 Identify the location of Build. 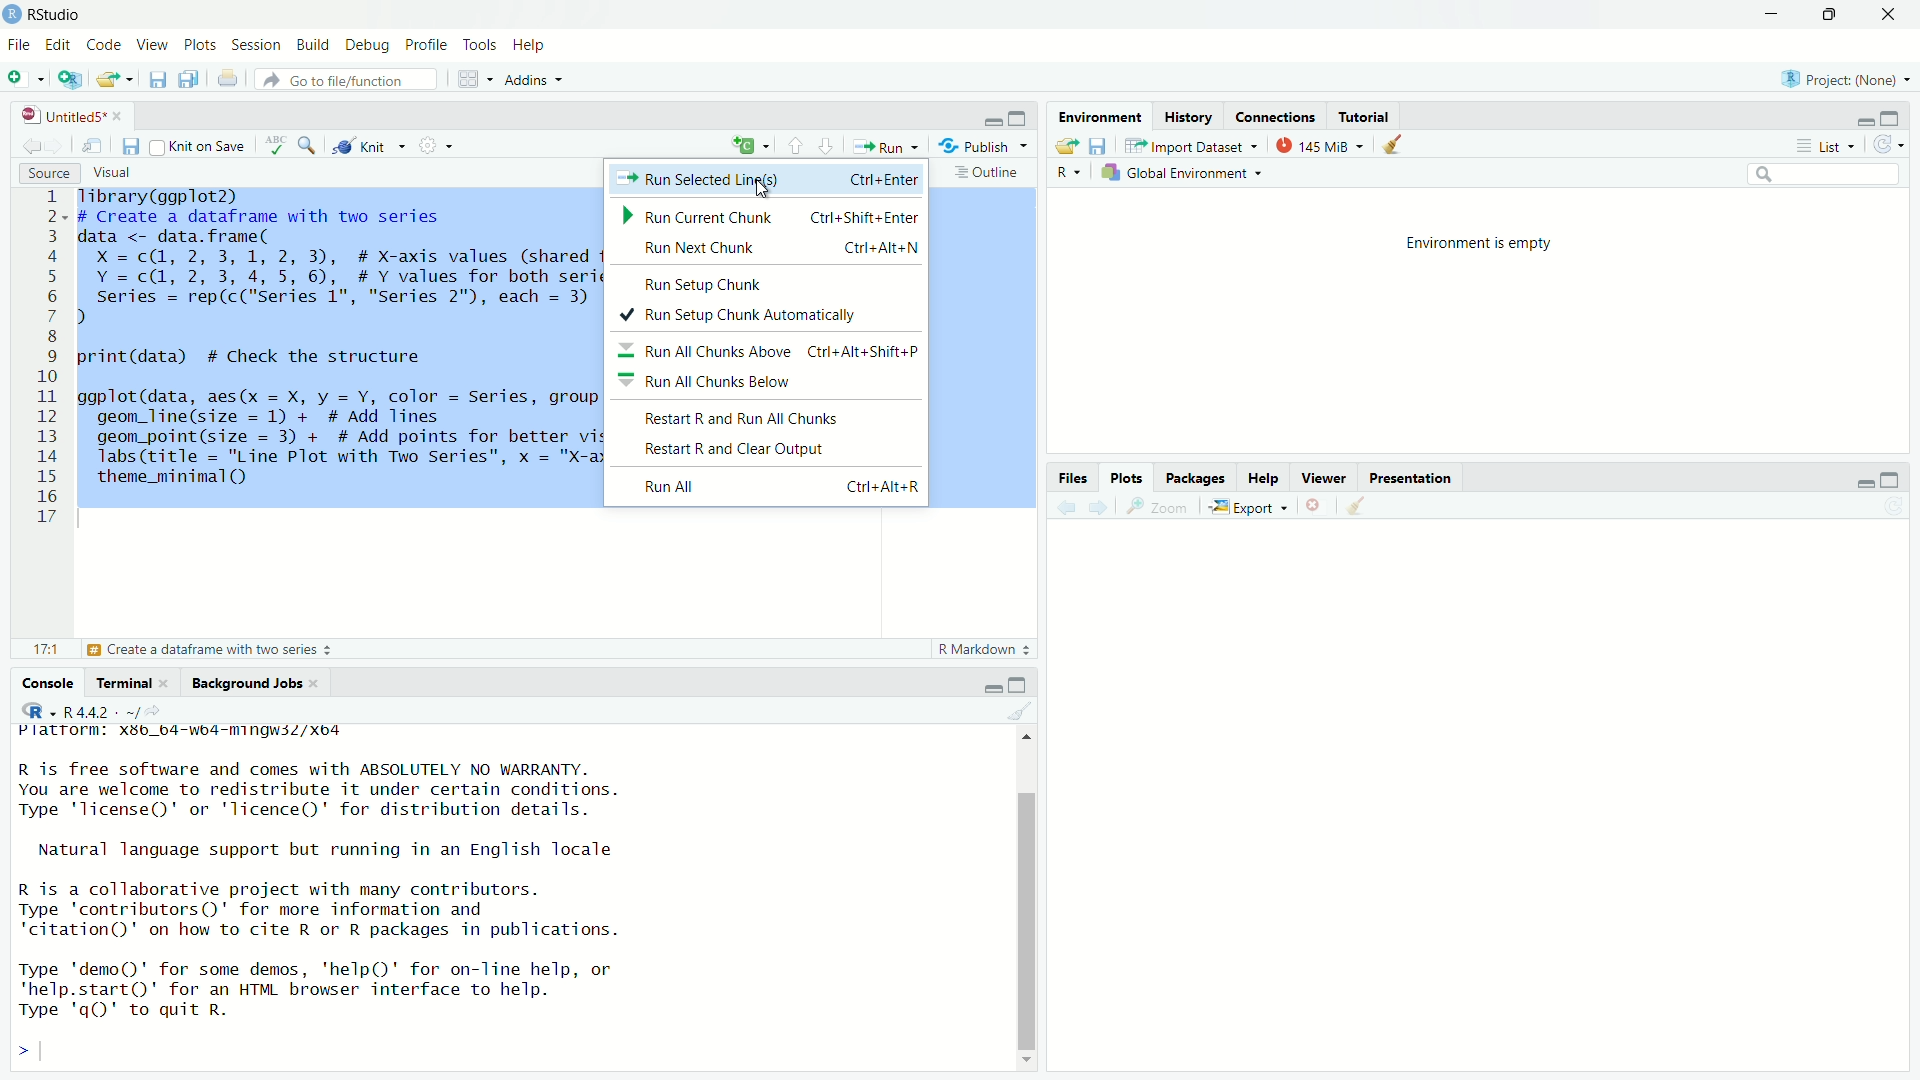
(313, 48).